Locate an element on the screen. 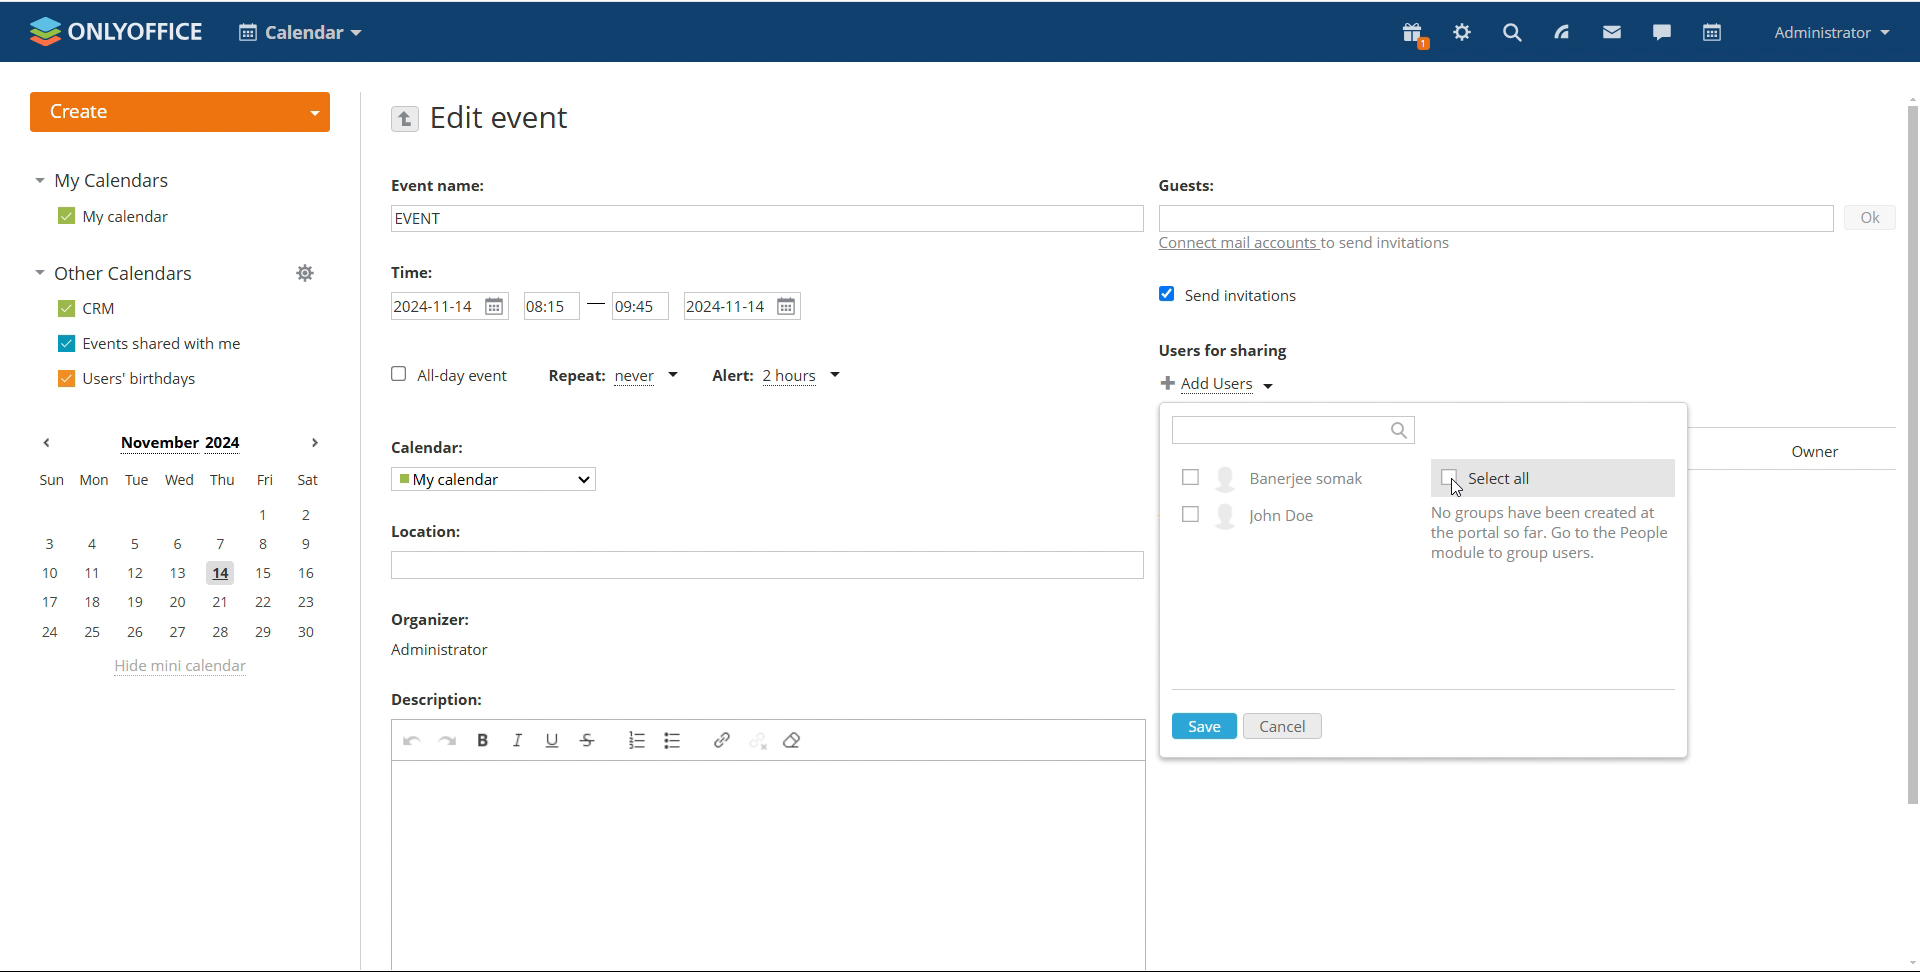 Image resolution: width=1920 pixels, height=972 pixels. undo is located at coordinates (413, 739).